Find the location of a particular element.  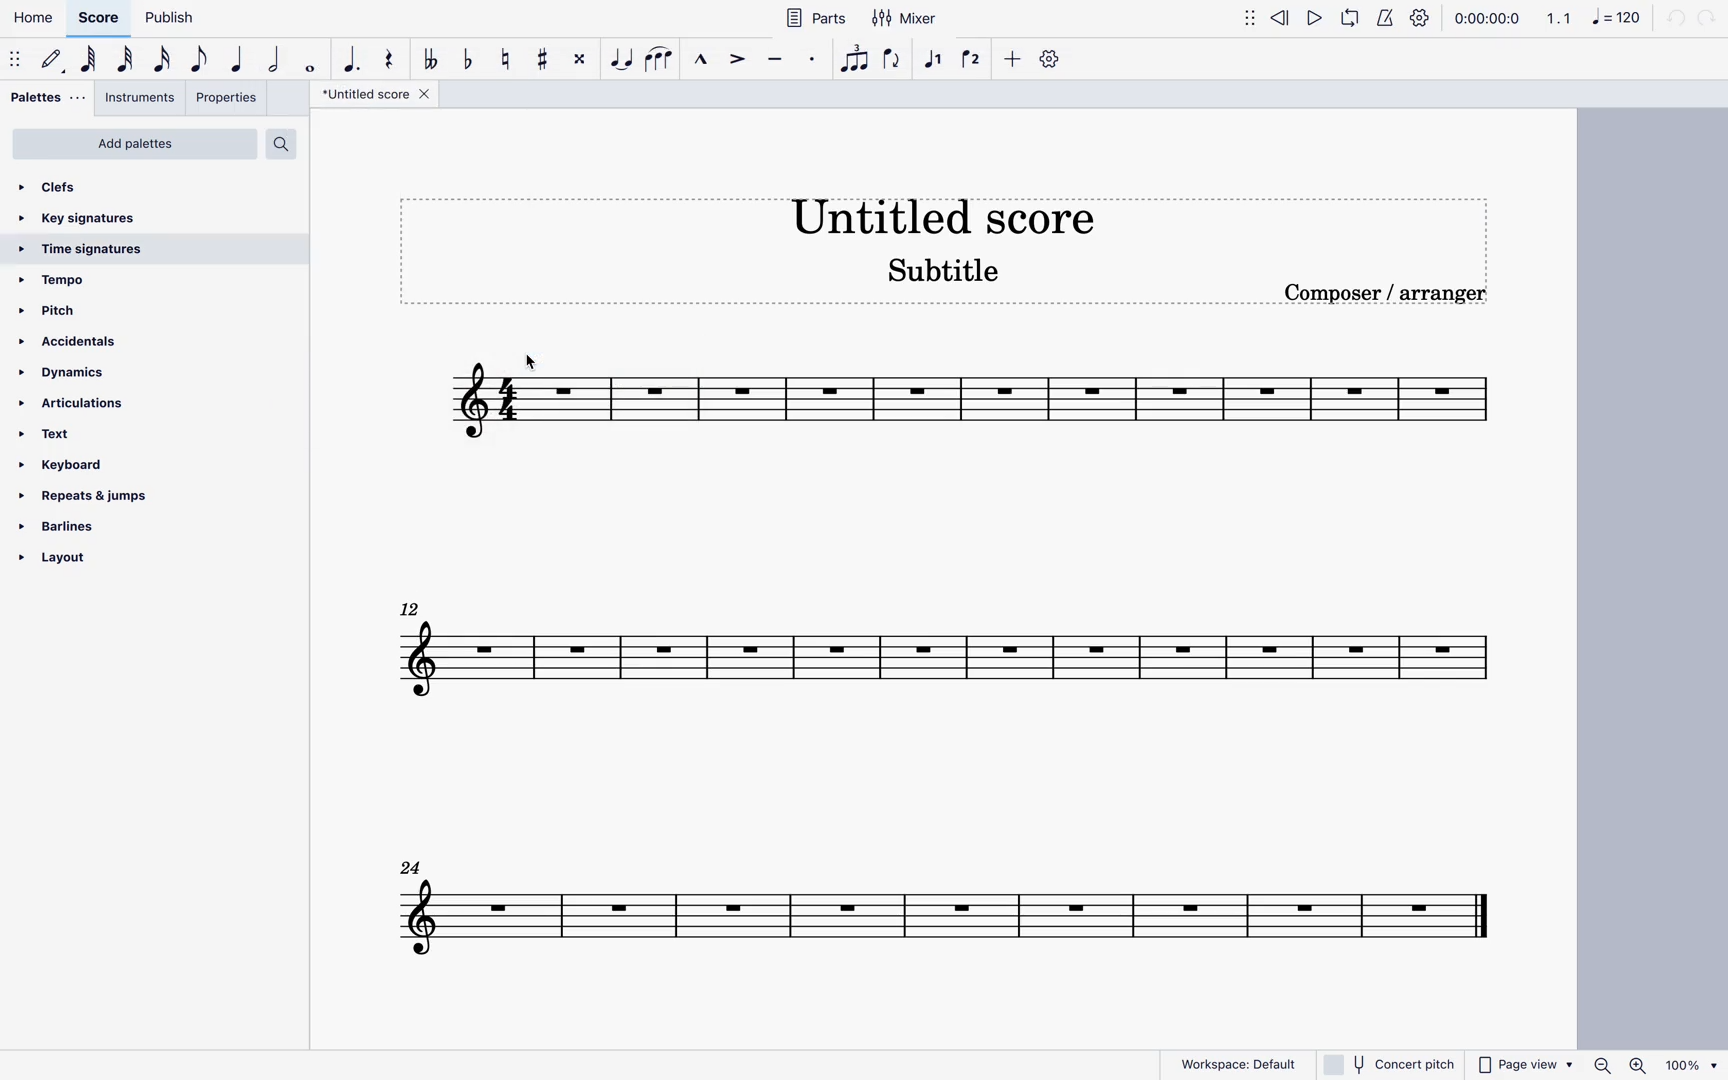

score is located at coordinates (943, 649).